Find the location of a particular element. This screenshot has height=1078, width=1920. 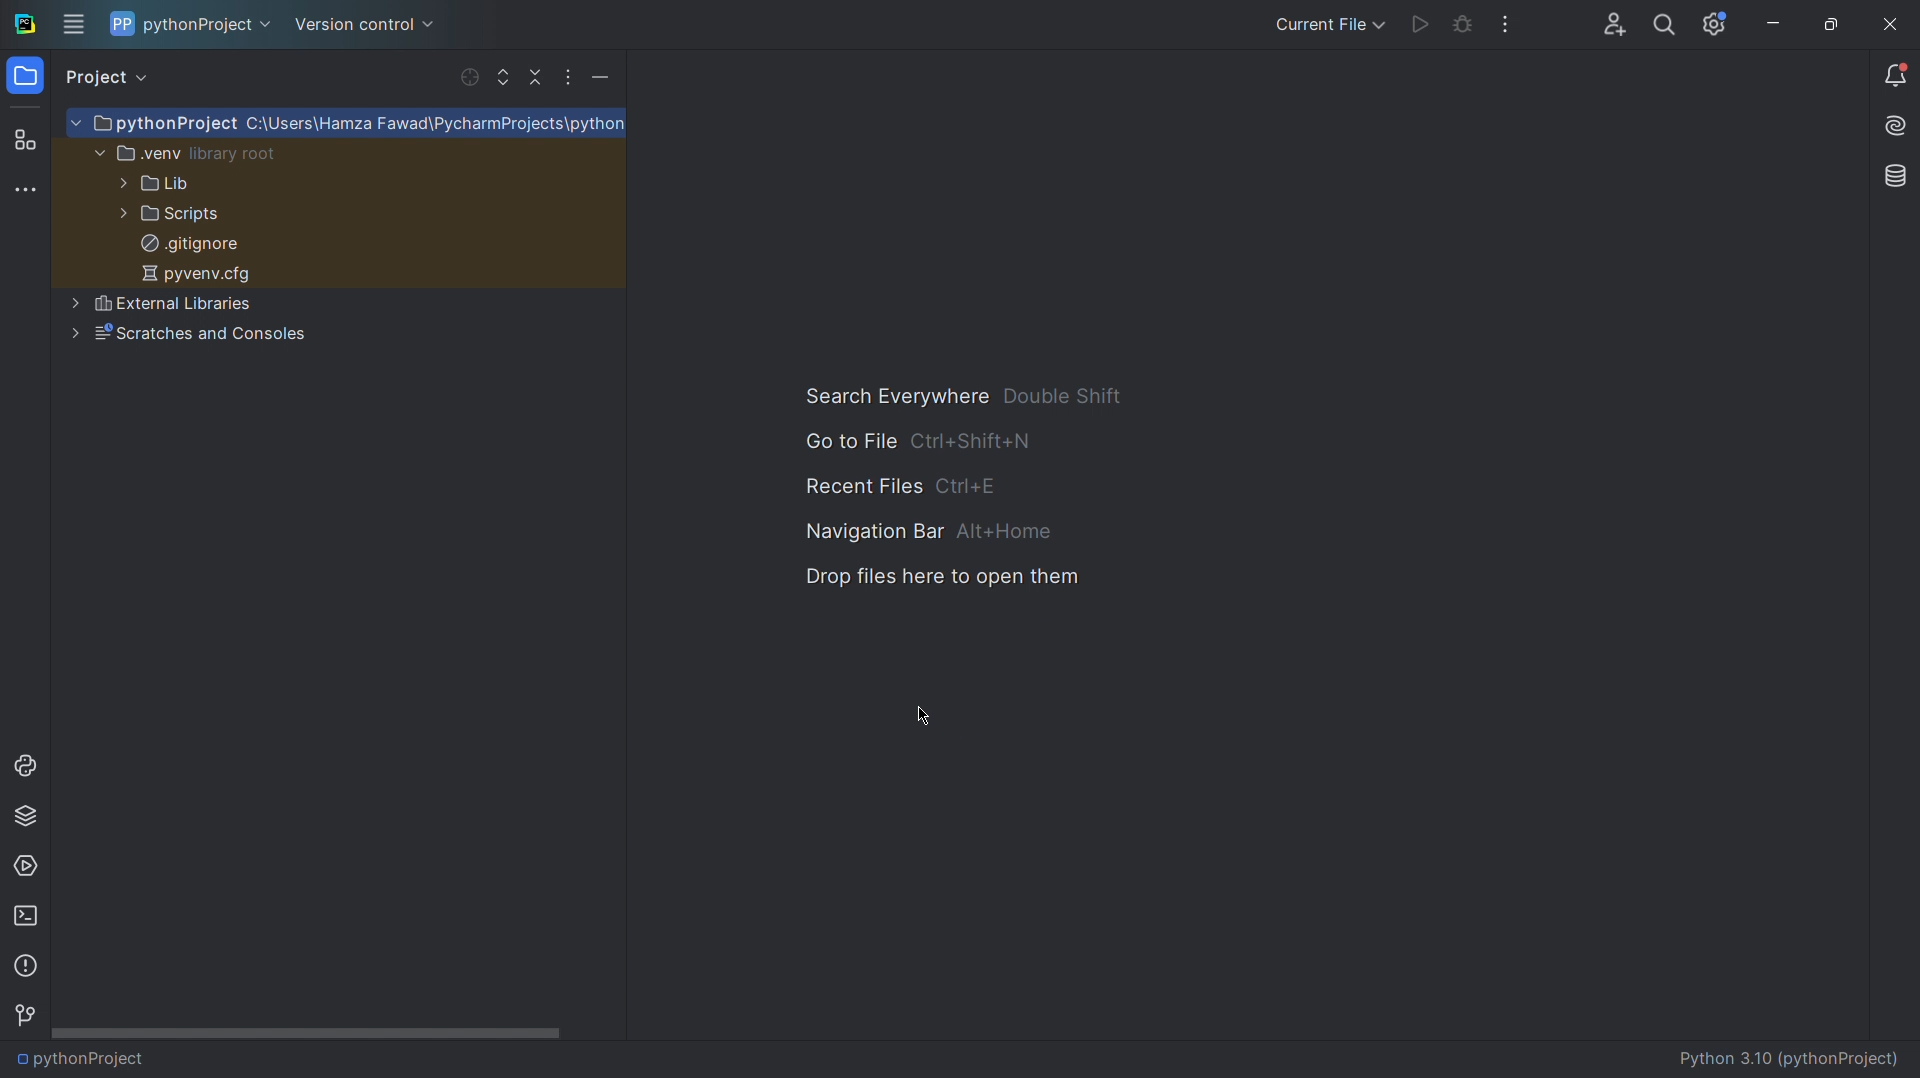

version control is located at coordinates (362, 23).